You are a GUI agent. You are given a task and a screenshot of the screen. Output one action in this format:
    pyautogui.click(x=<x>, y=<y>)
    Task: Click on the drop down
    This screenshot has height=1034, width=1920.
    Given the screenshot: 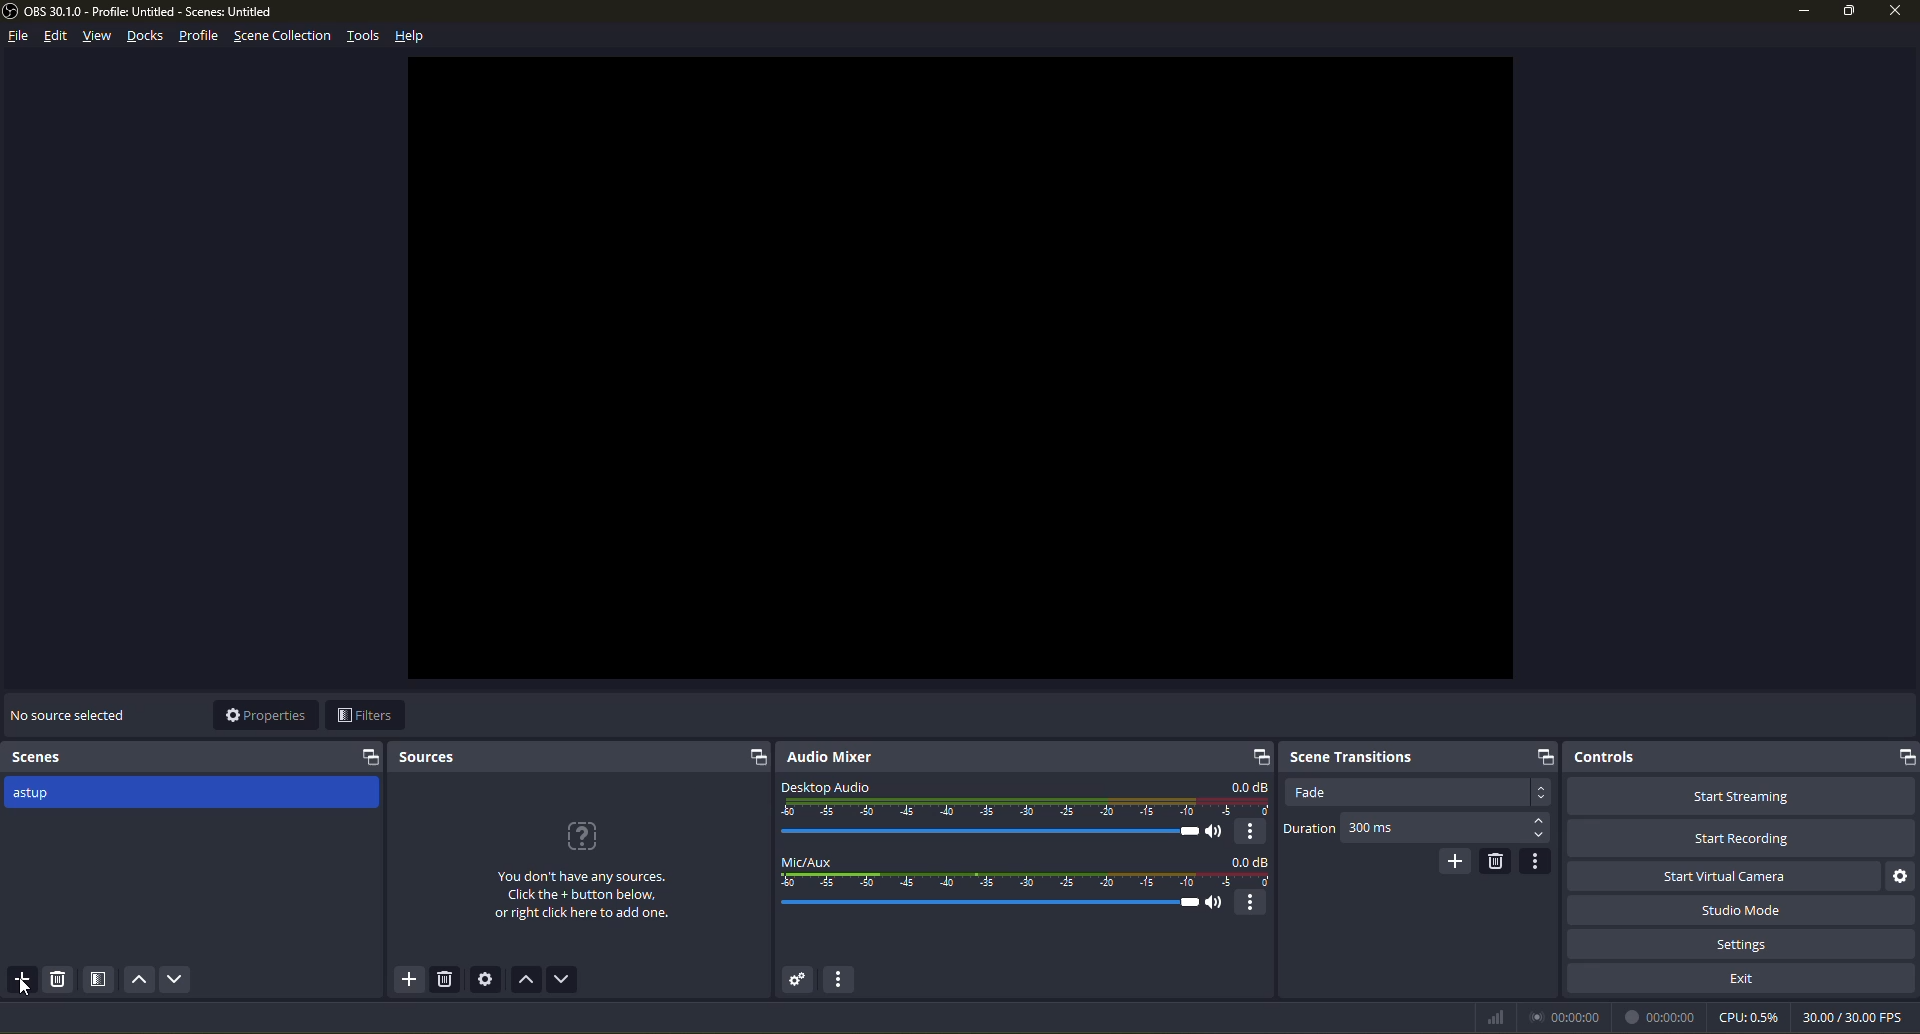 What is the action you would take?
    pyautogui.click(x=1540, y=793)
    